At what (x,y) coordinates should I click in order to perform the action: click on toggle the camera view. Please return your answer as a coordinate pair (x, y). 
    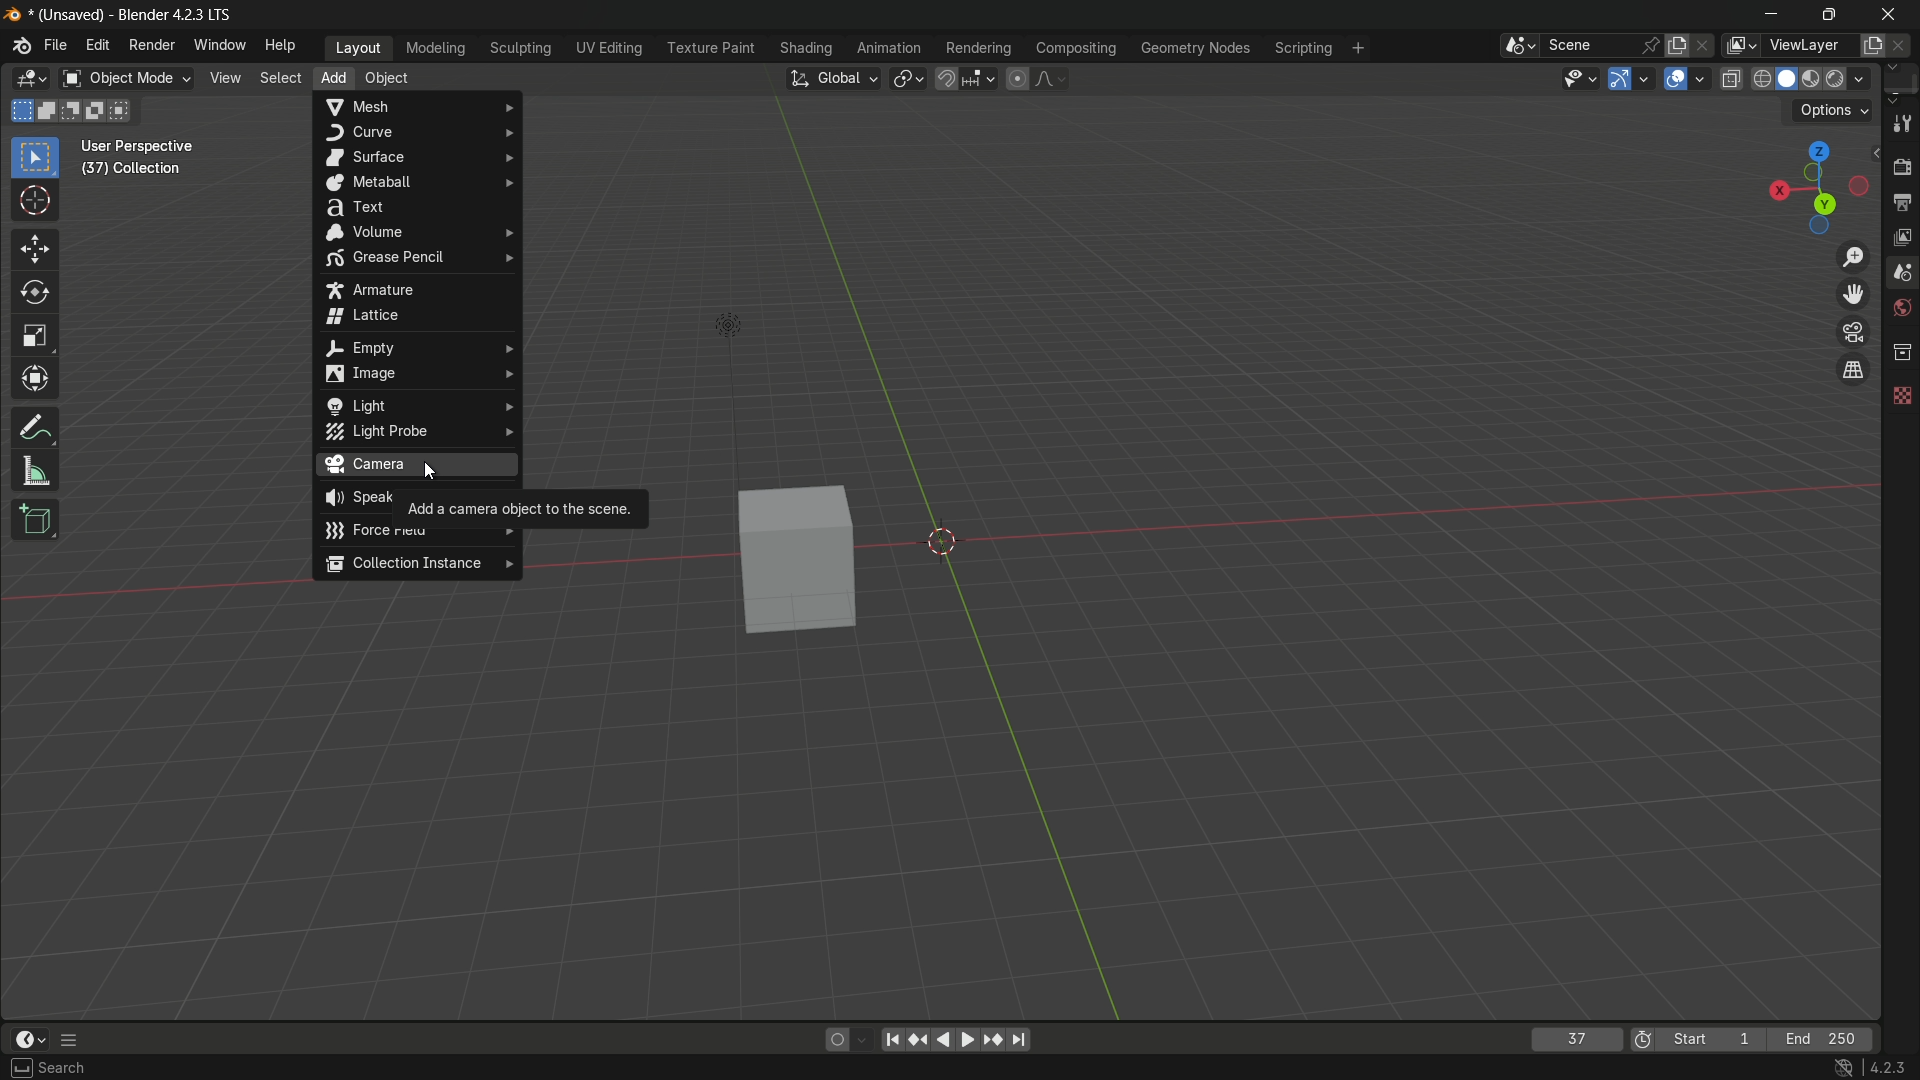
    Looking at the image, I should click on (1853, 331).